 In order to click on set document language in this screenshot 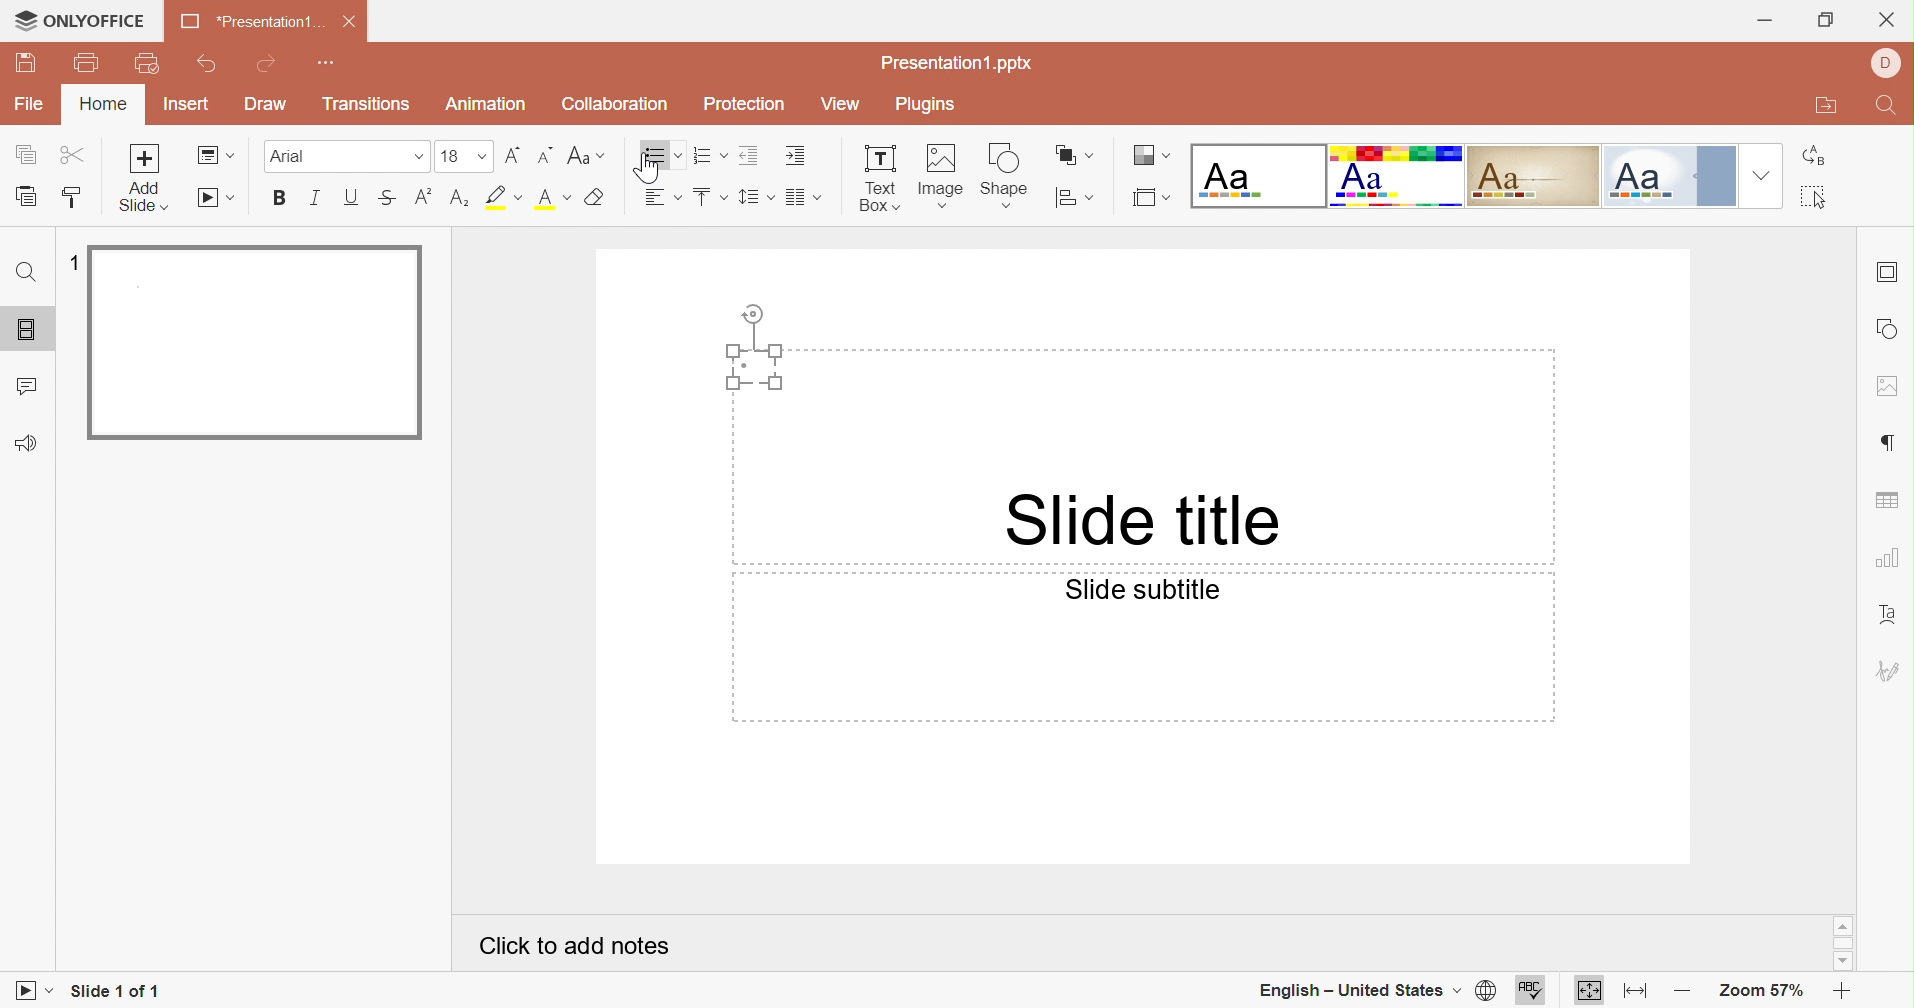, I will do `click(1482, 991)`.